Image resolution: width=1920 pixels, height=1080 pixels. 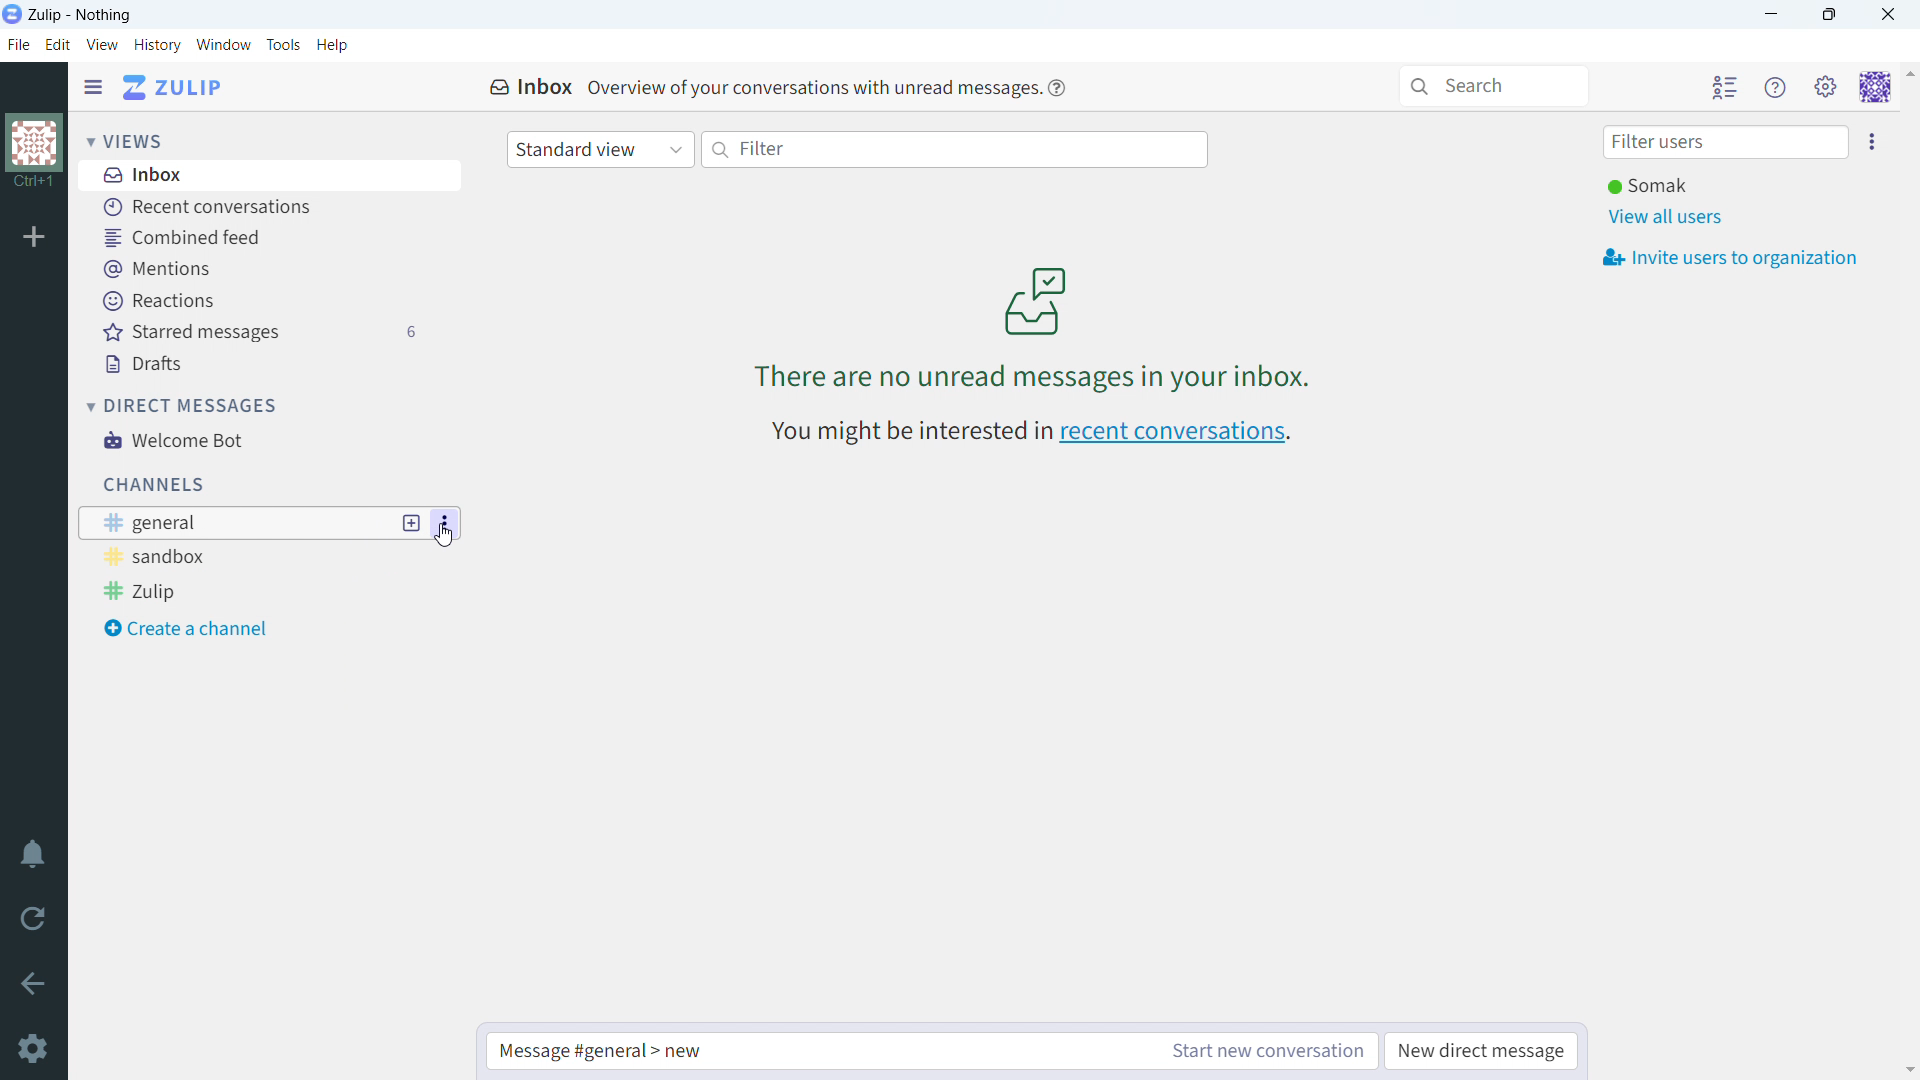 I want to click on file, so click(x=19, y=44).